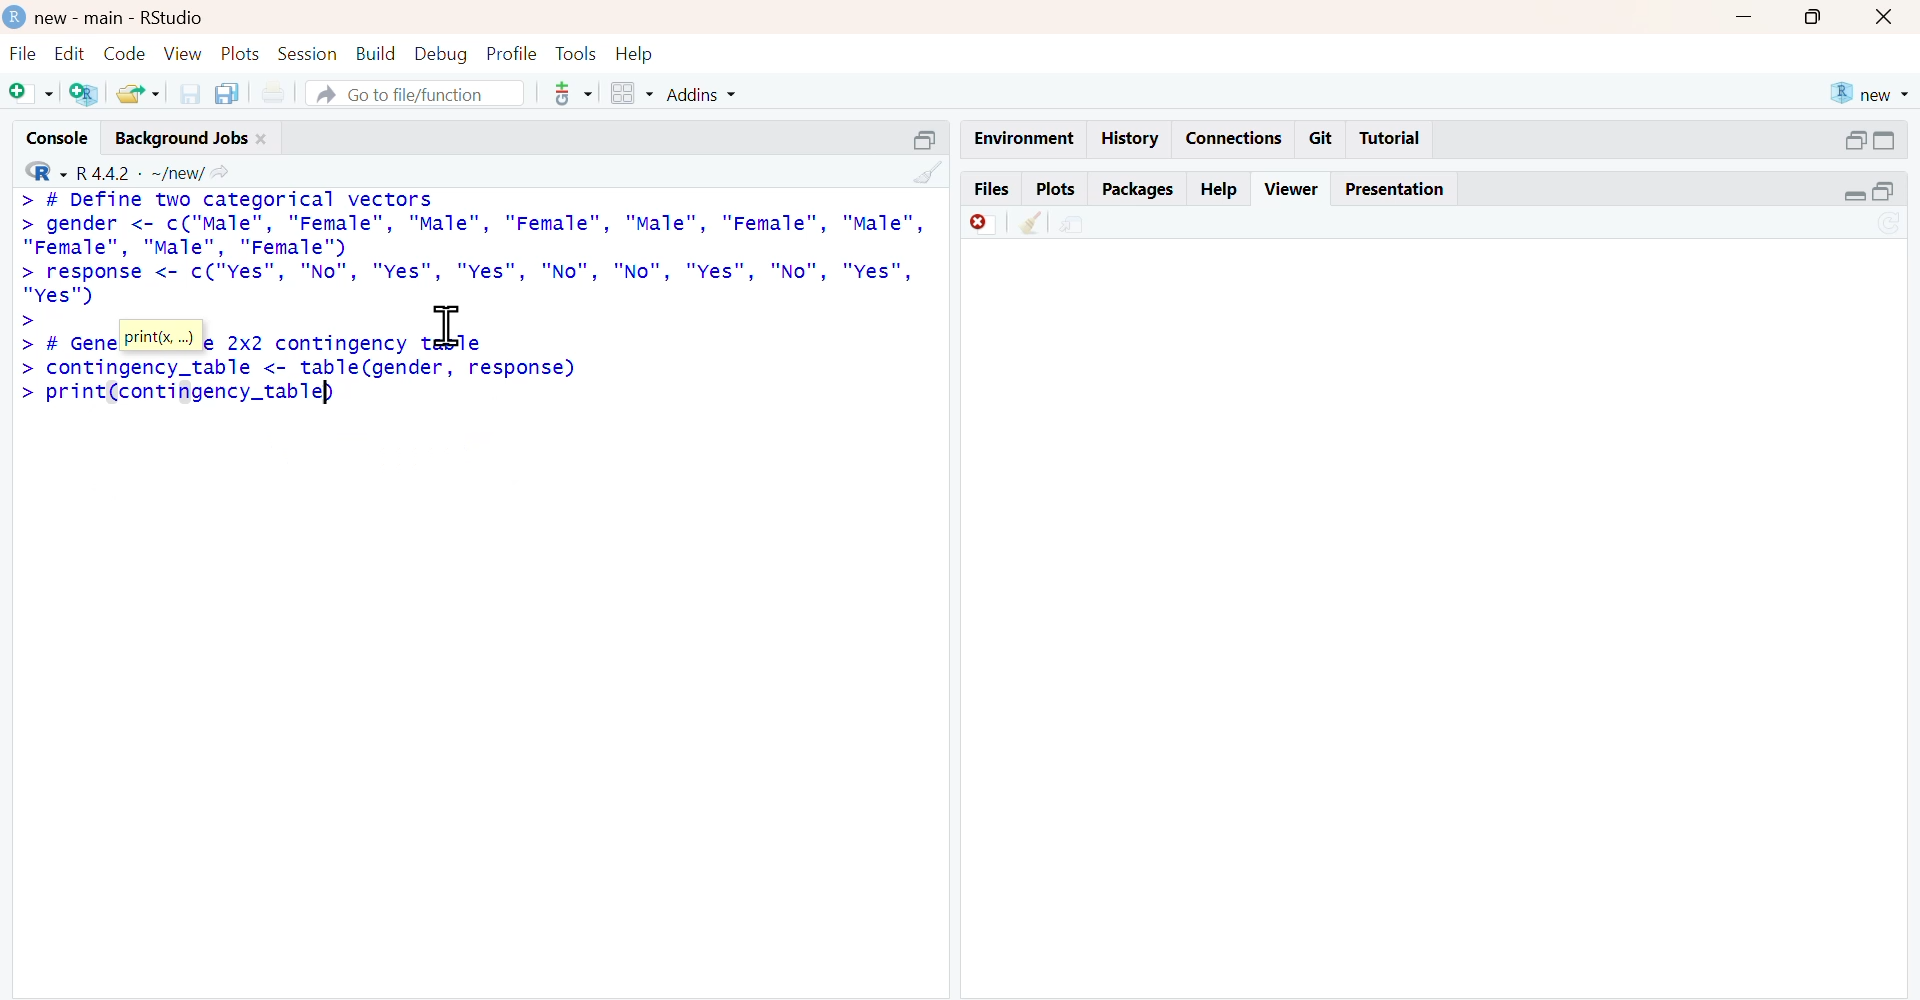 The image size is (1920, 1000). What do you see at coordinates (1400, 191) in the screenshot?
I see `presentation` at bounding box center [1400, 191].